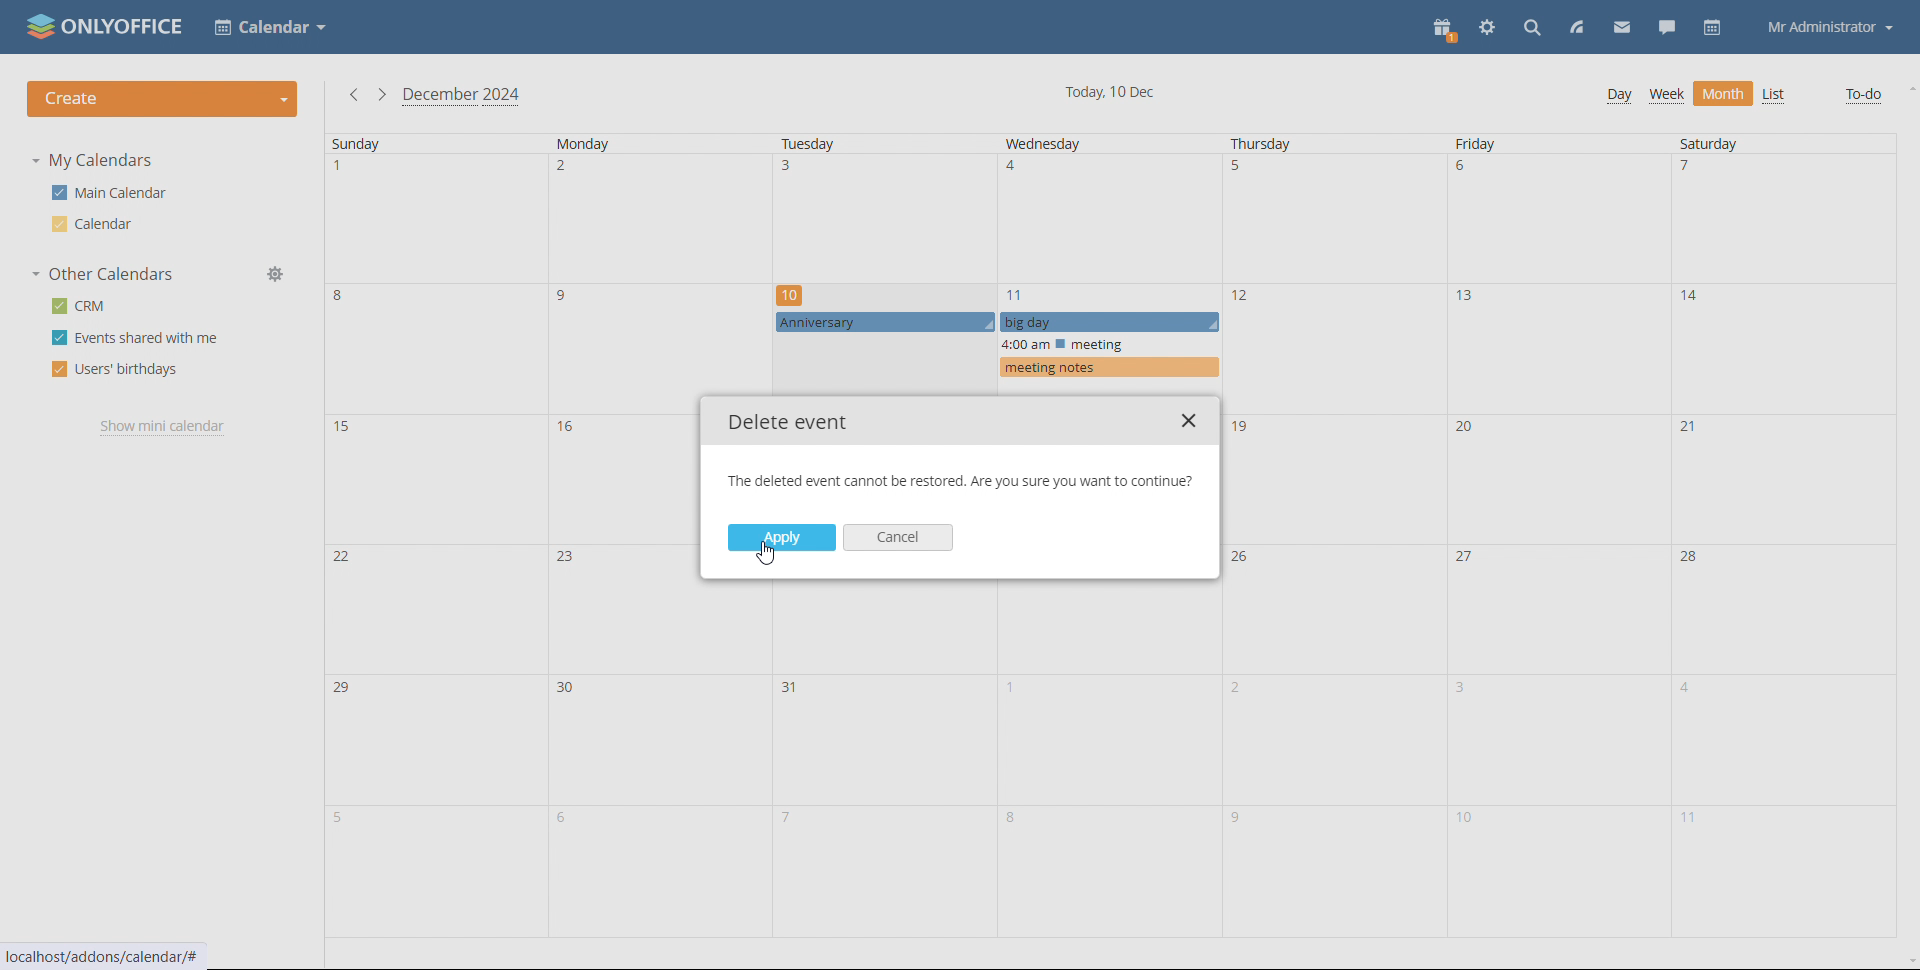 This screenshot has height=970, width=1920. What do you see at coordinates (270, 26) in the screenshot?
I see `select application` at bounding box center [270, 26].